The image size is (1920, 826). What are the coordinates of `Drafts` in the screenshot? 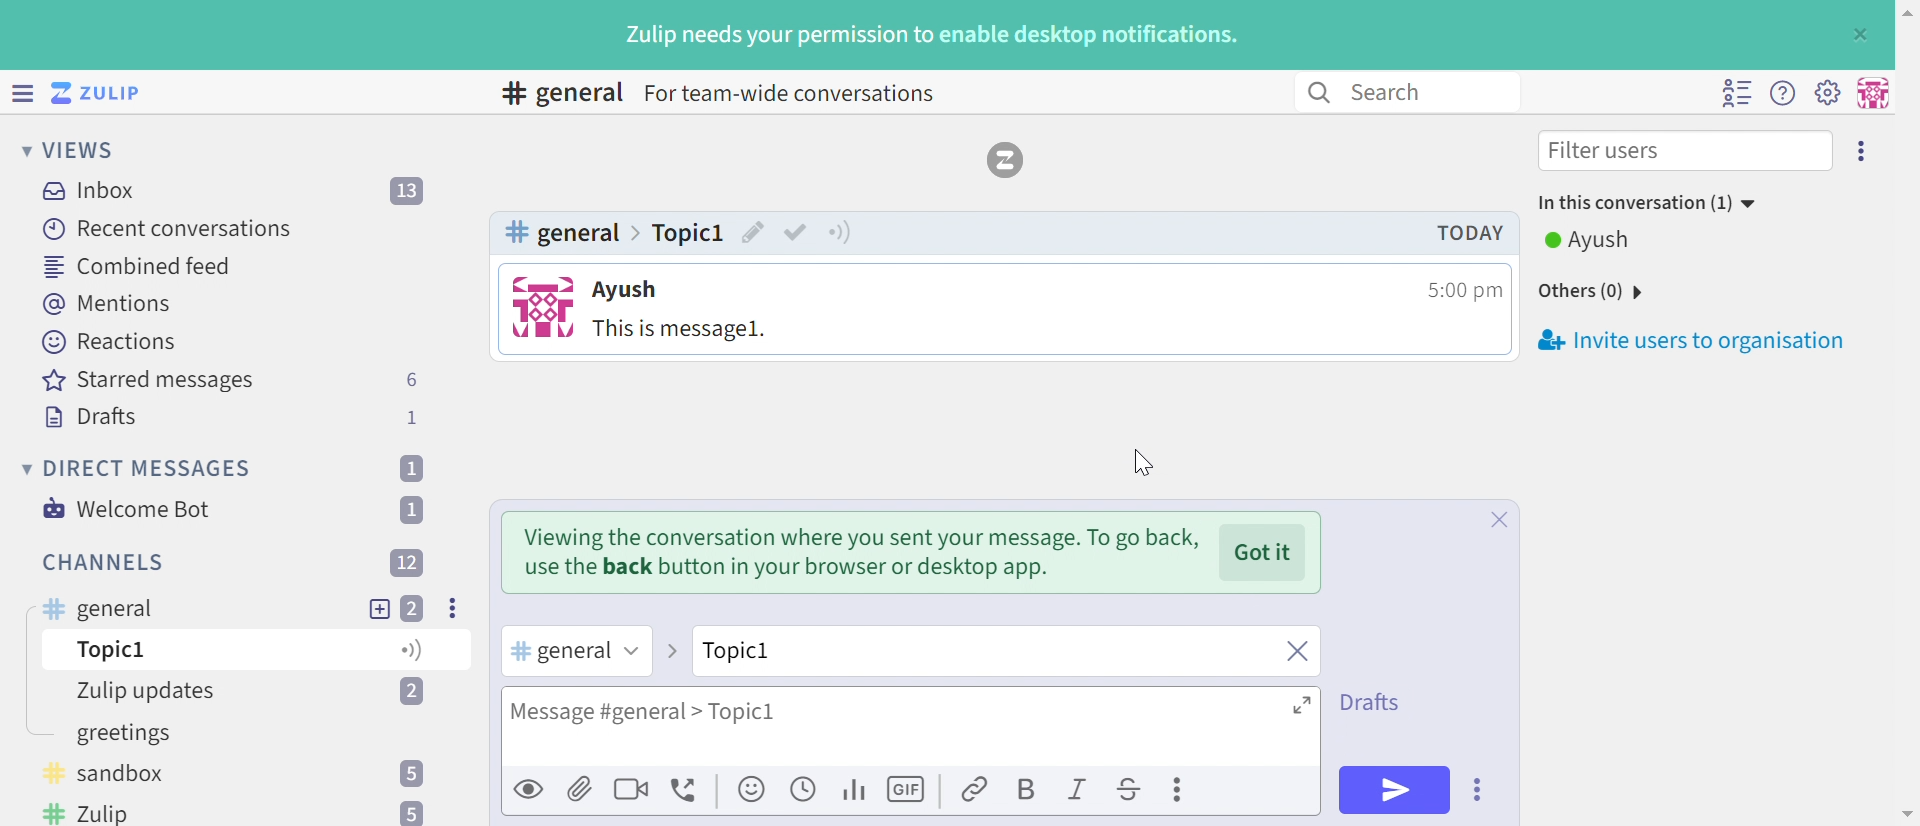 It's located at (1375, 700).